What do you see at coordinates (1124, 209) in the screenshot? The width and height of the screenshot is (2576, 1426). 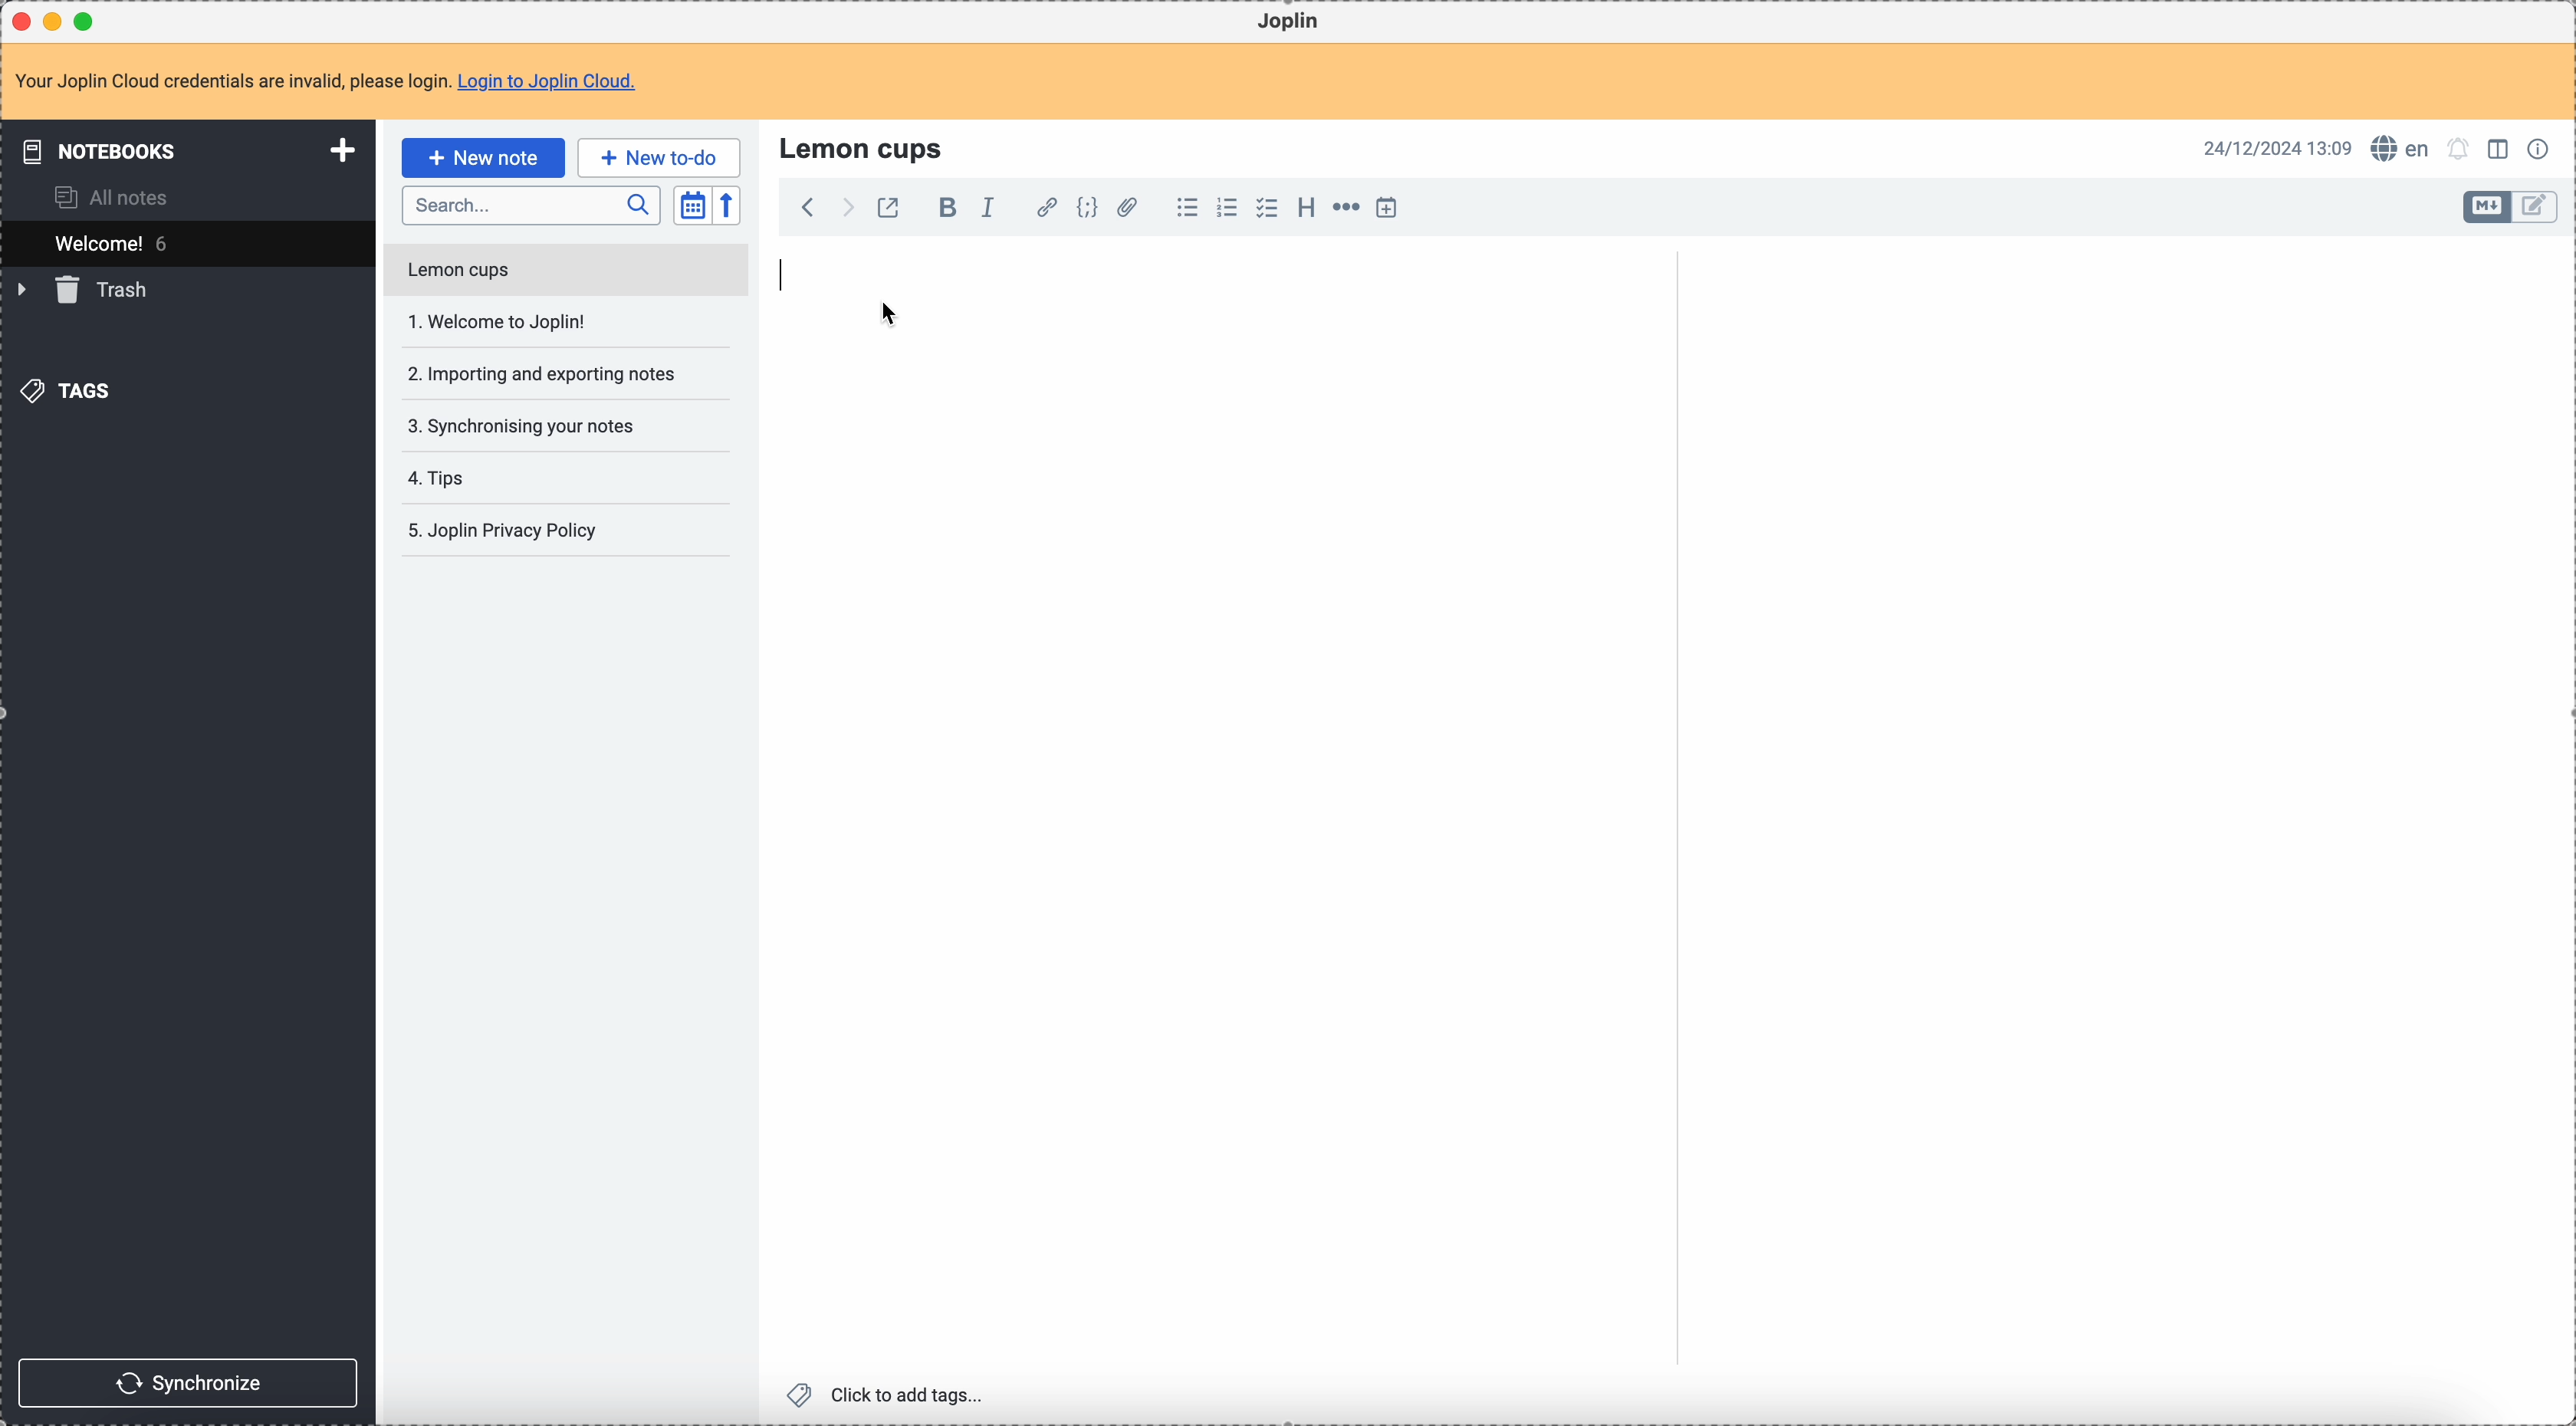 I see `attach file` at bounding box center [1124, 209].